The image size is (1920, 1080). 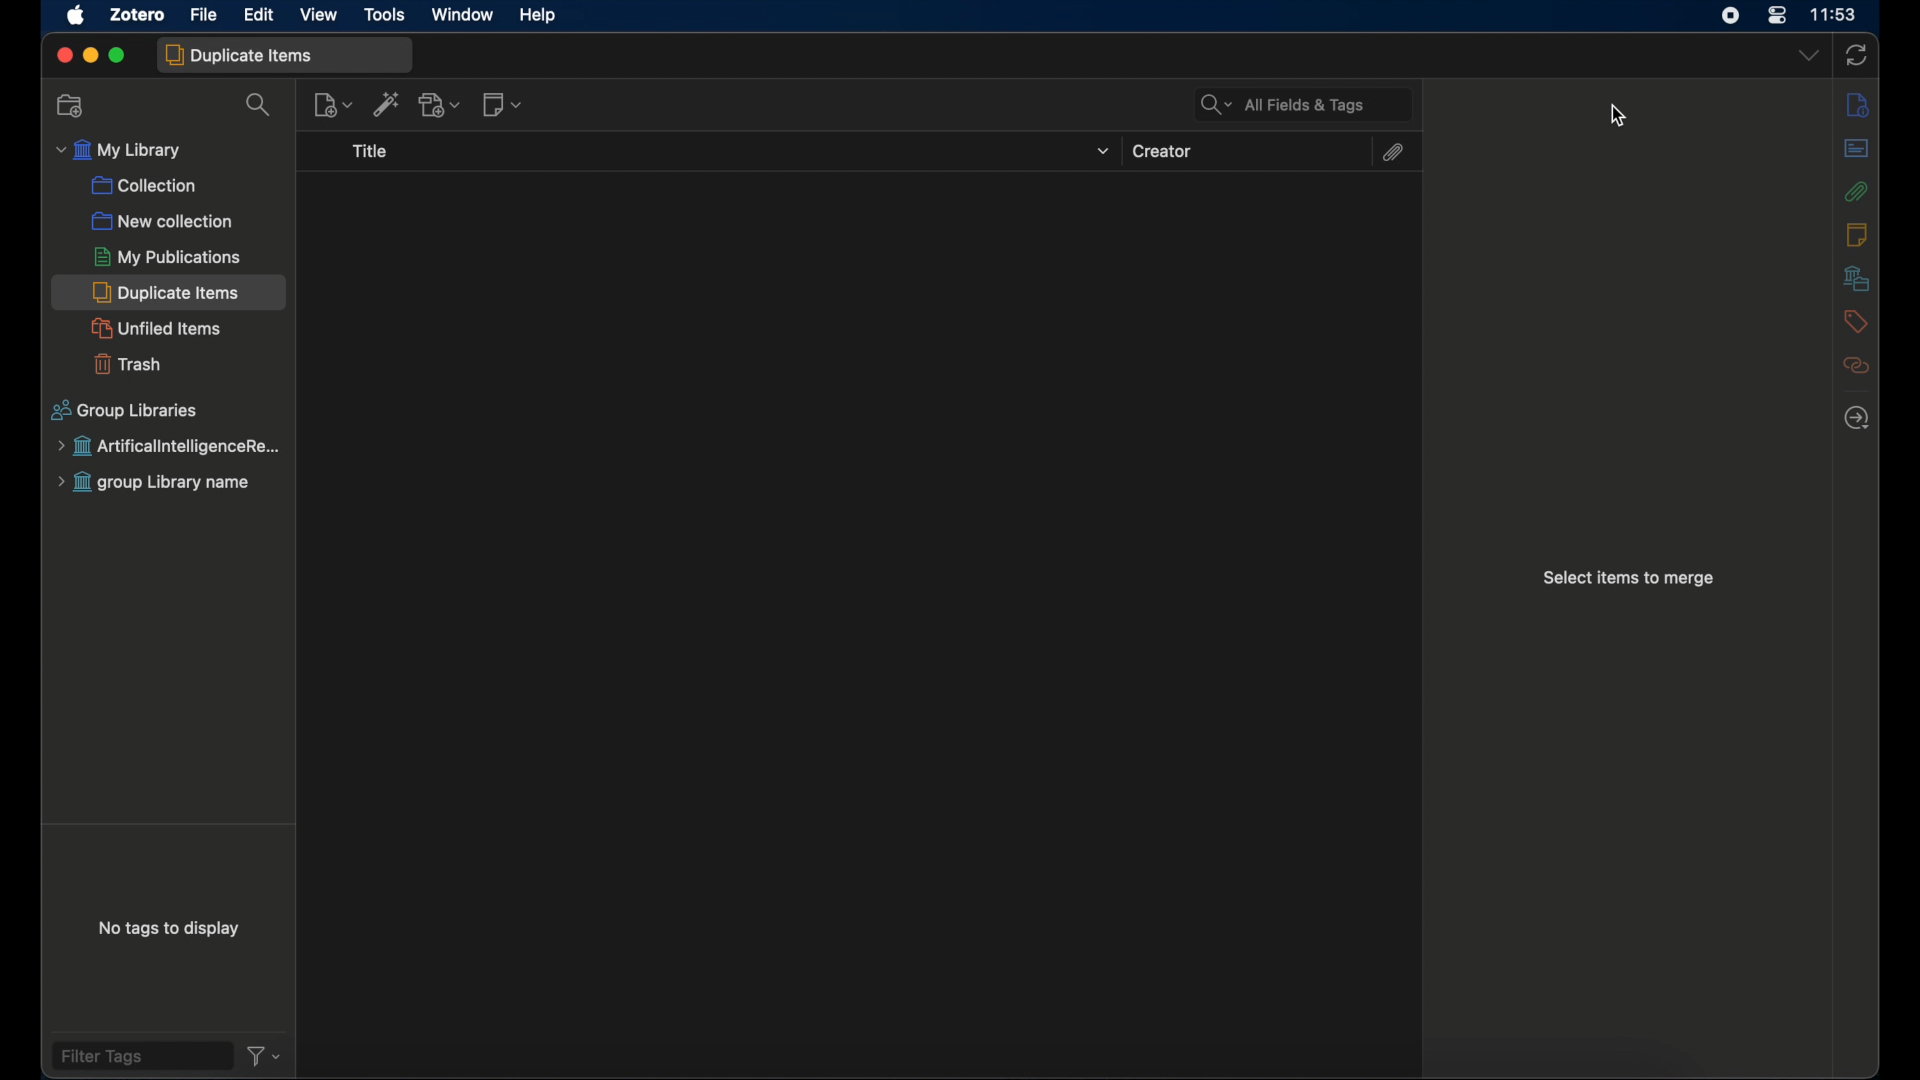 What do you see at coordinates (71, 107) in the screenshot?
I see `new collection` at bounding box center [71, 107].